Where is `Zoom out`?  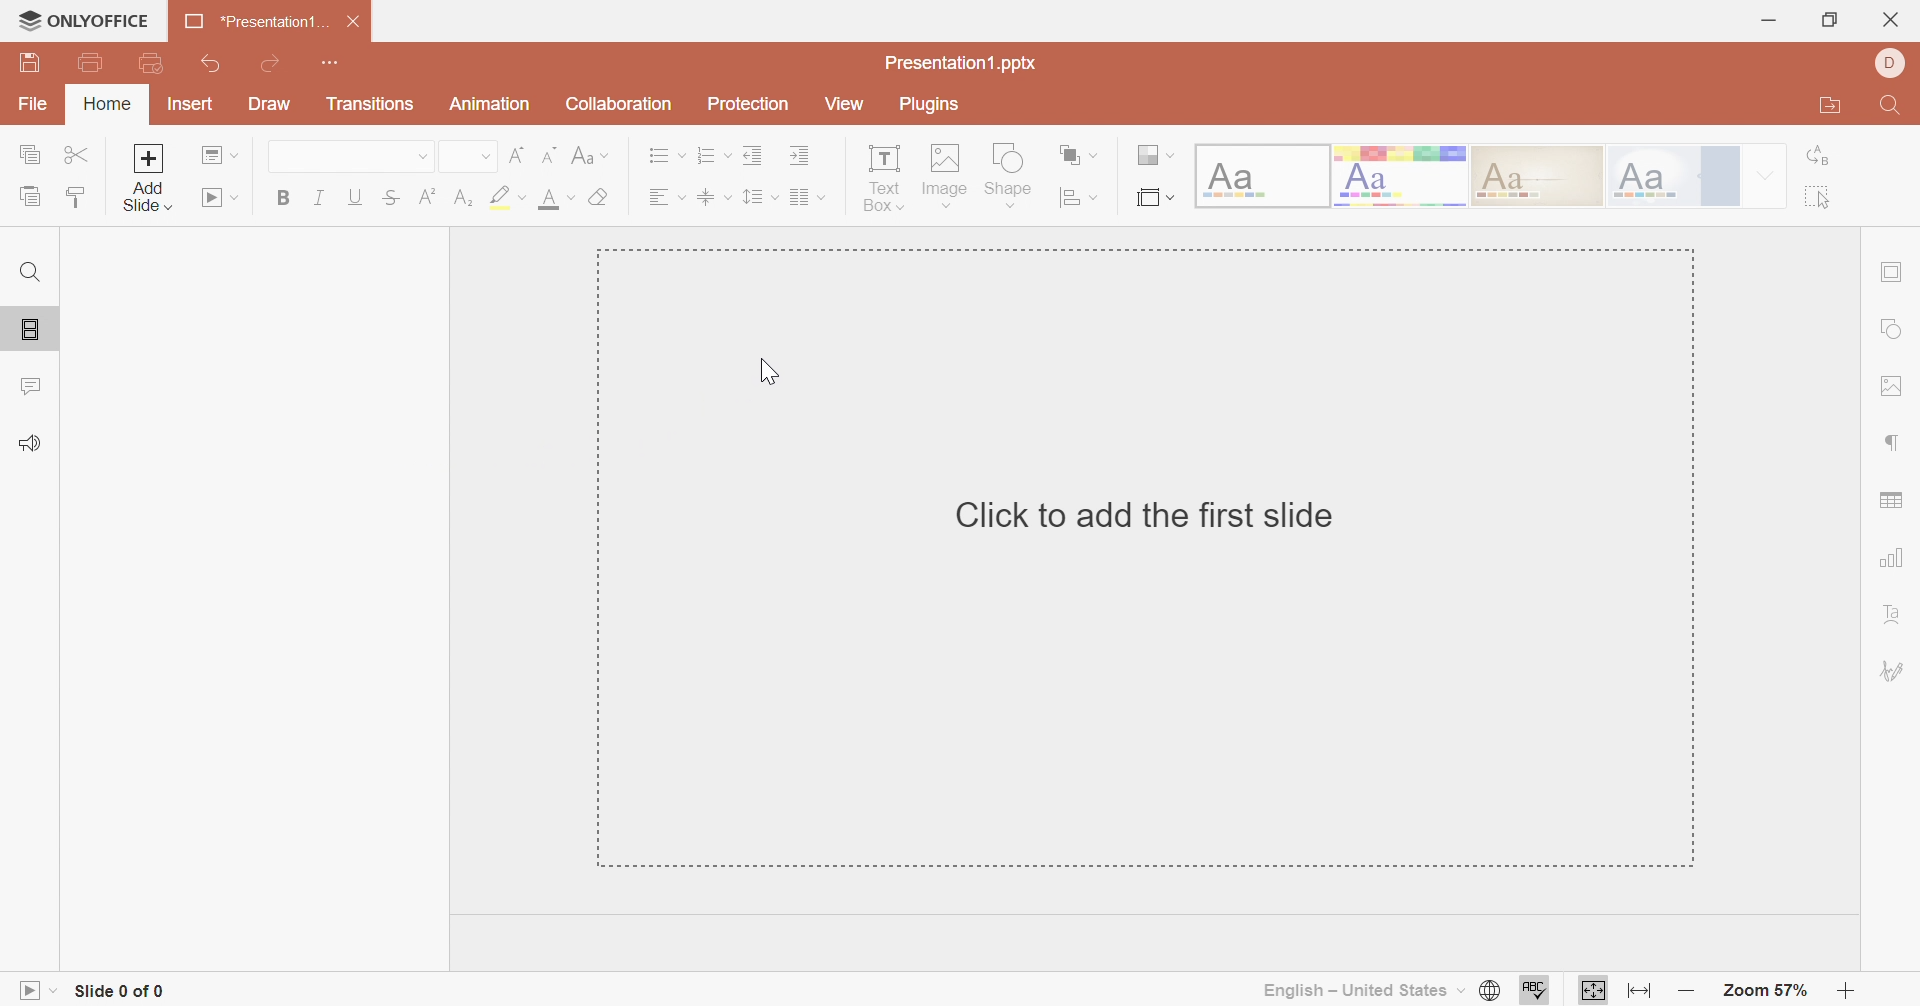 Zoom out is located at coordinates (1689, 994).